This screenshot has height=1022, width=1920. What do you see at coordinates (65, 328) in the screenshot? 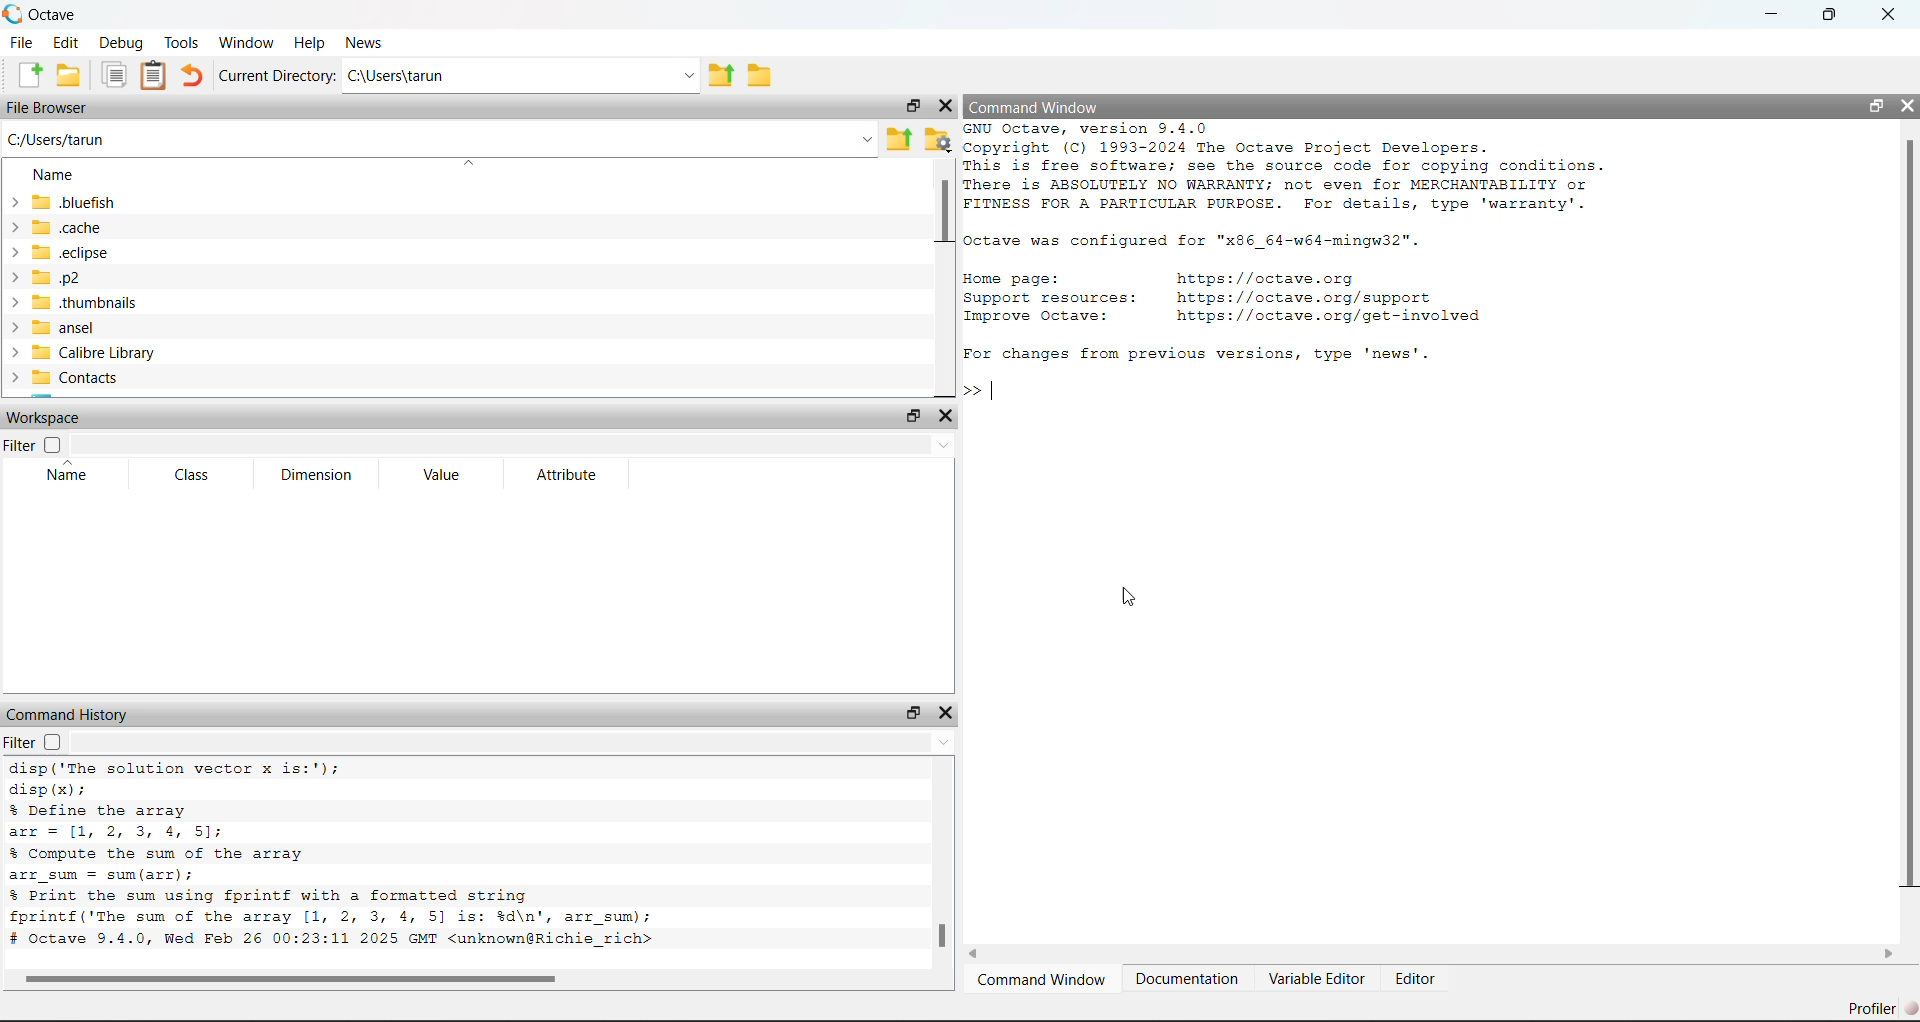
I see `ansel` at bounding box center [65, 328].